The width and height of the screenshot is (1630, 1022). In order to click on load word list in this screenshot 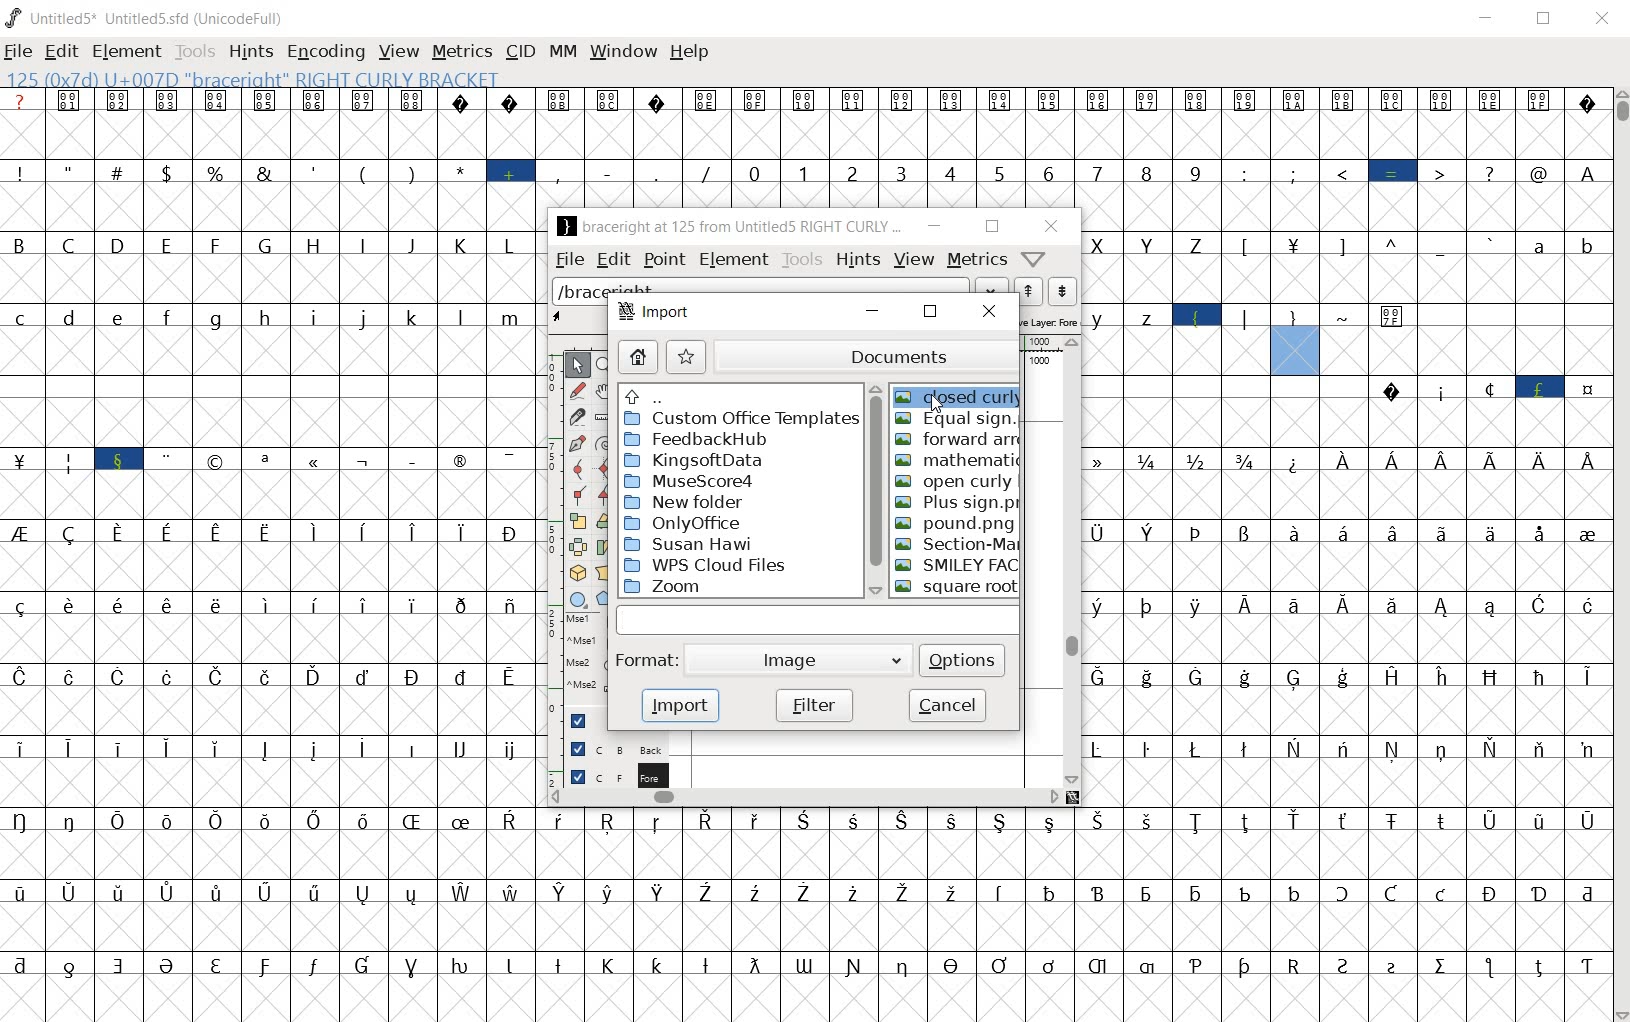, I will do `click(778, 287)`.